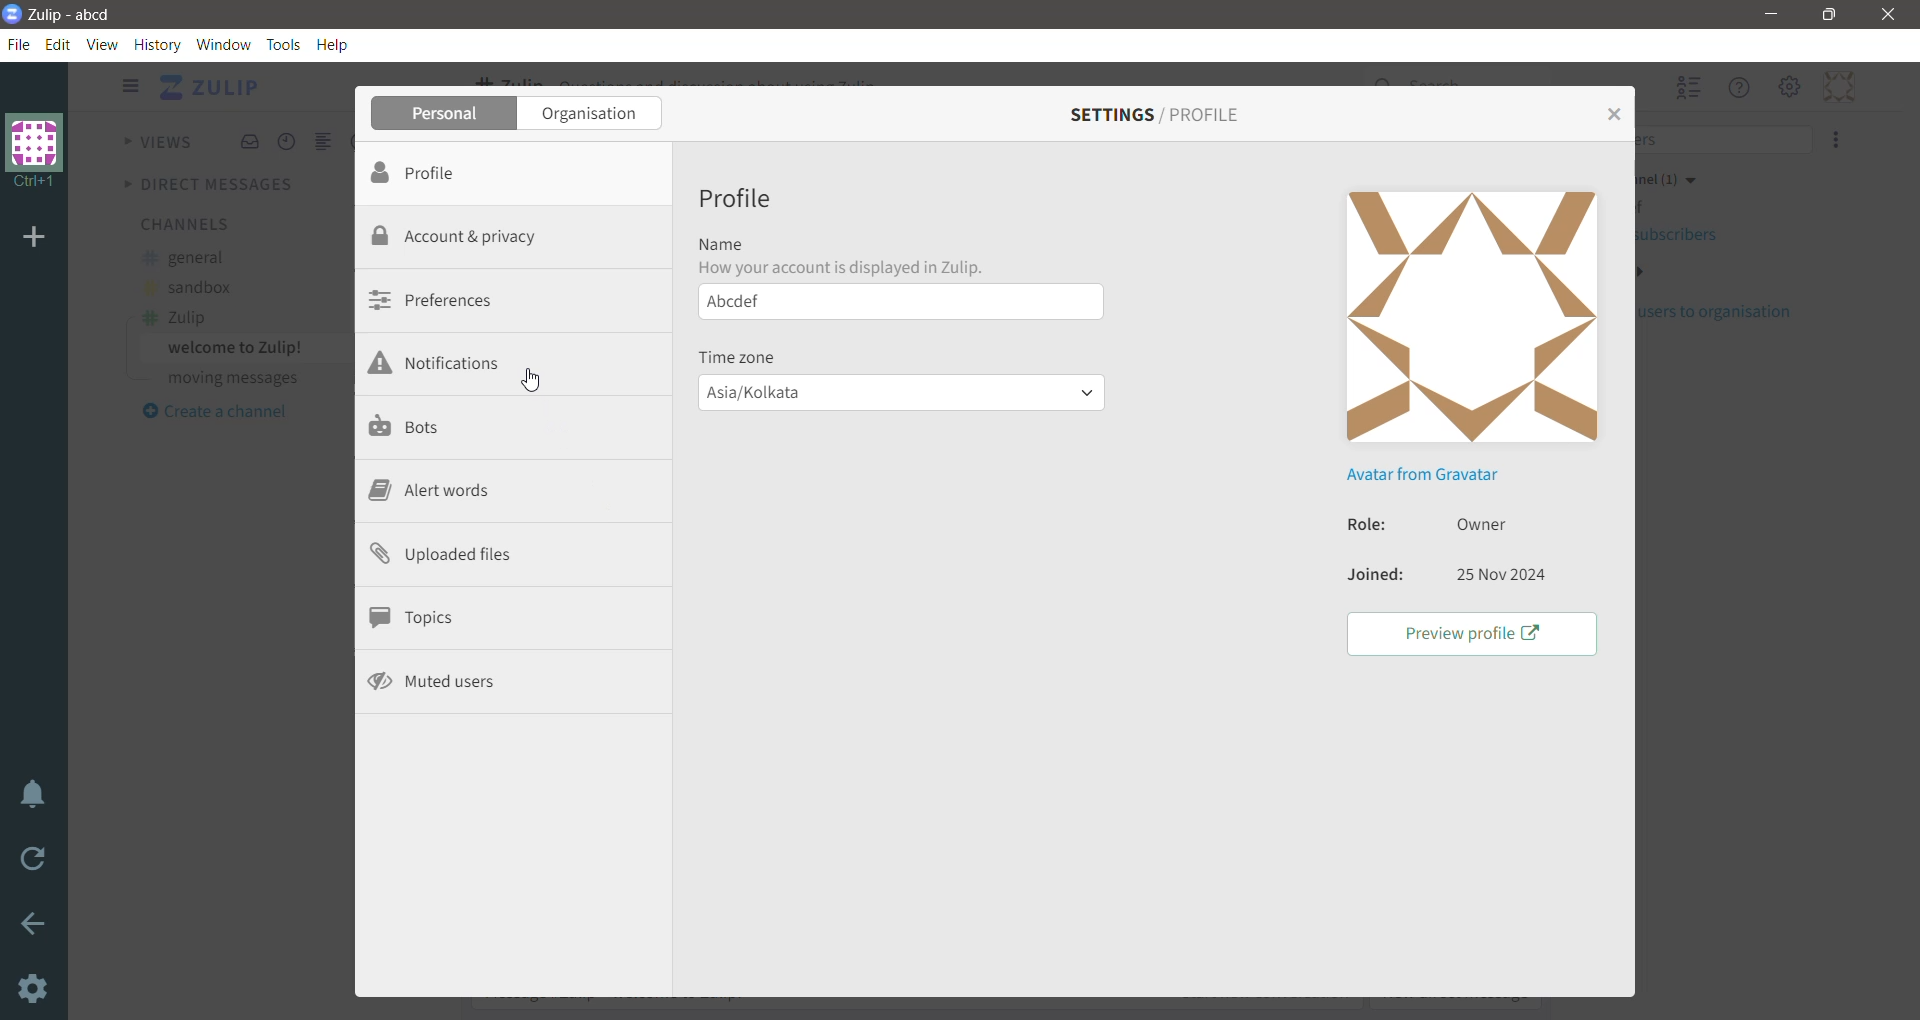 The height and width of the screenshot is (1020, 1920). What do you see at coordinates (35, 990) in the screenshot?
I see `Settings` at bounding box center [35, 990].